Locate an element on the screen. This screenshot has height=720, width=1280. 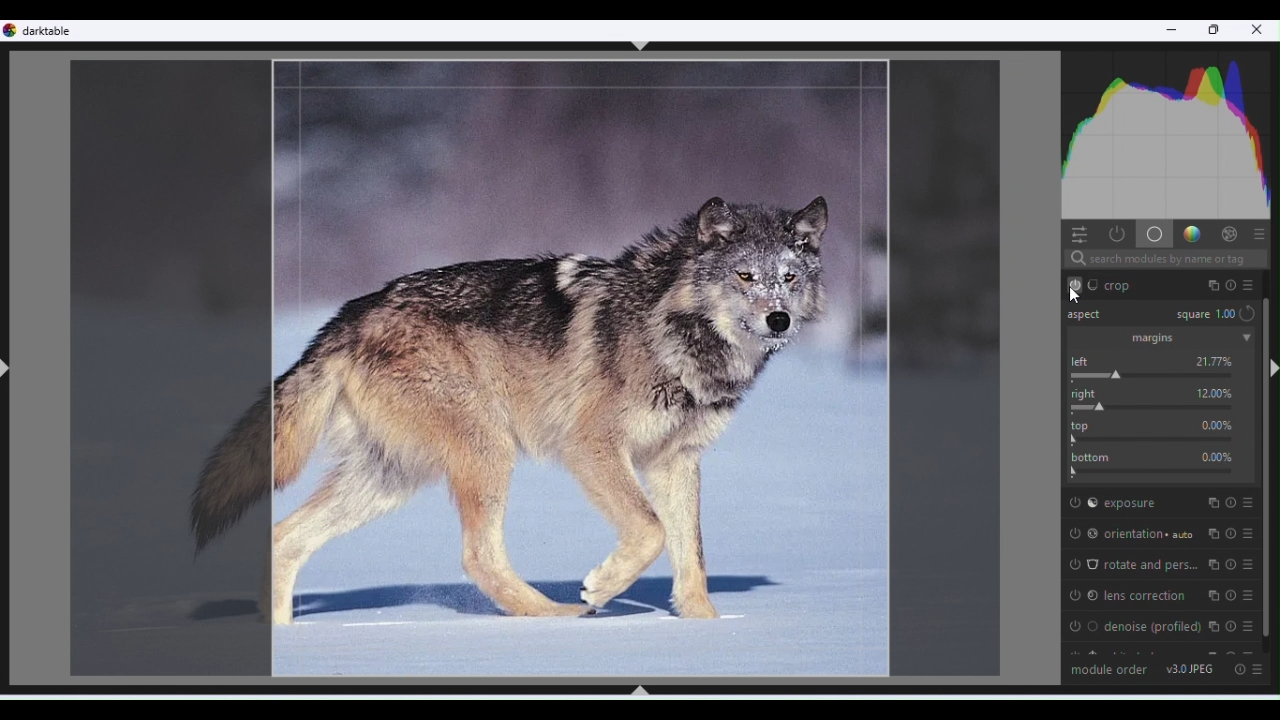
value is located at coordinates (1217, 425).